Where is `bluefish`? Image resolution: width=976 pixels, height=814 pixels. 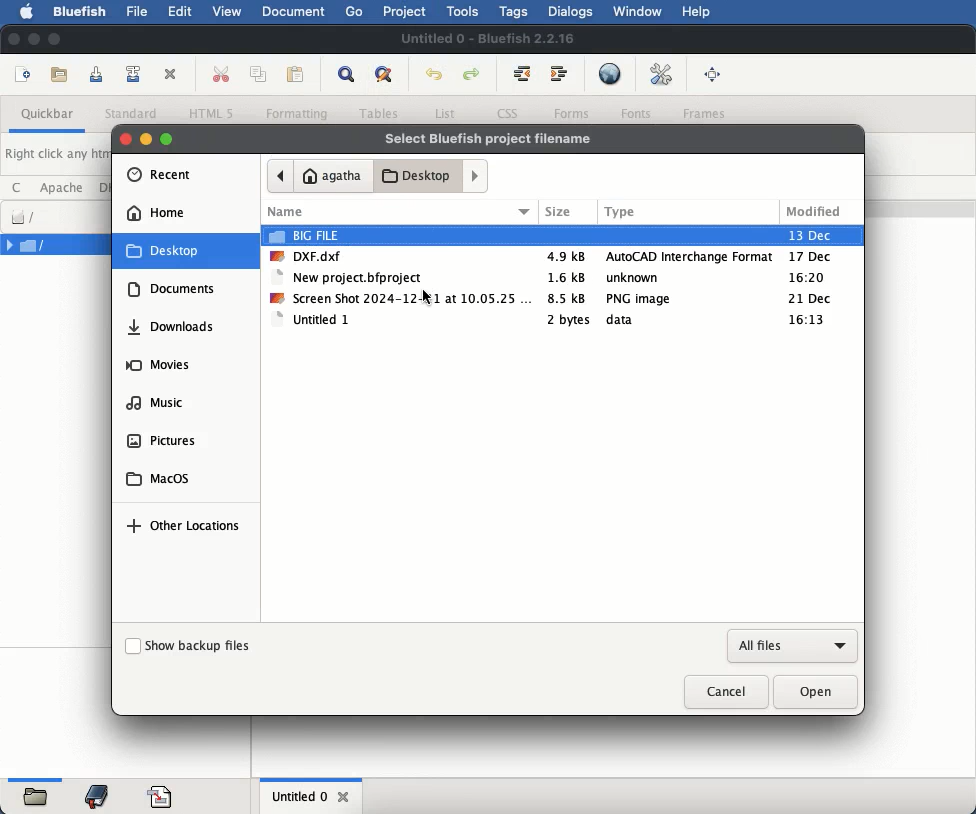
bluefish is located at coordinates (79, 9).